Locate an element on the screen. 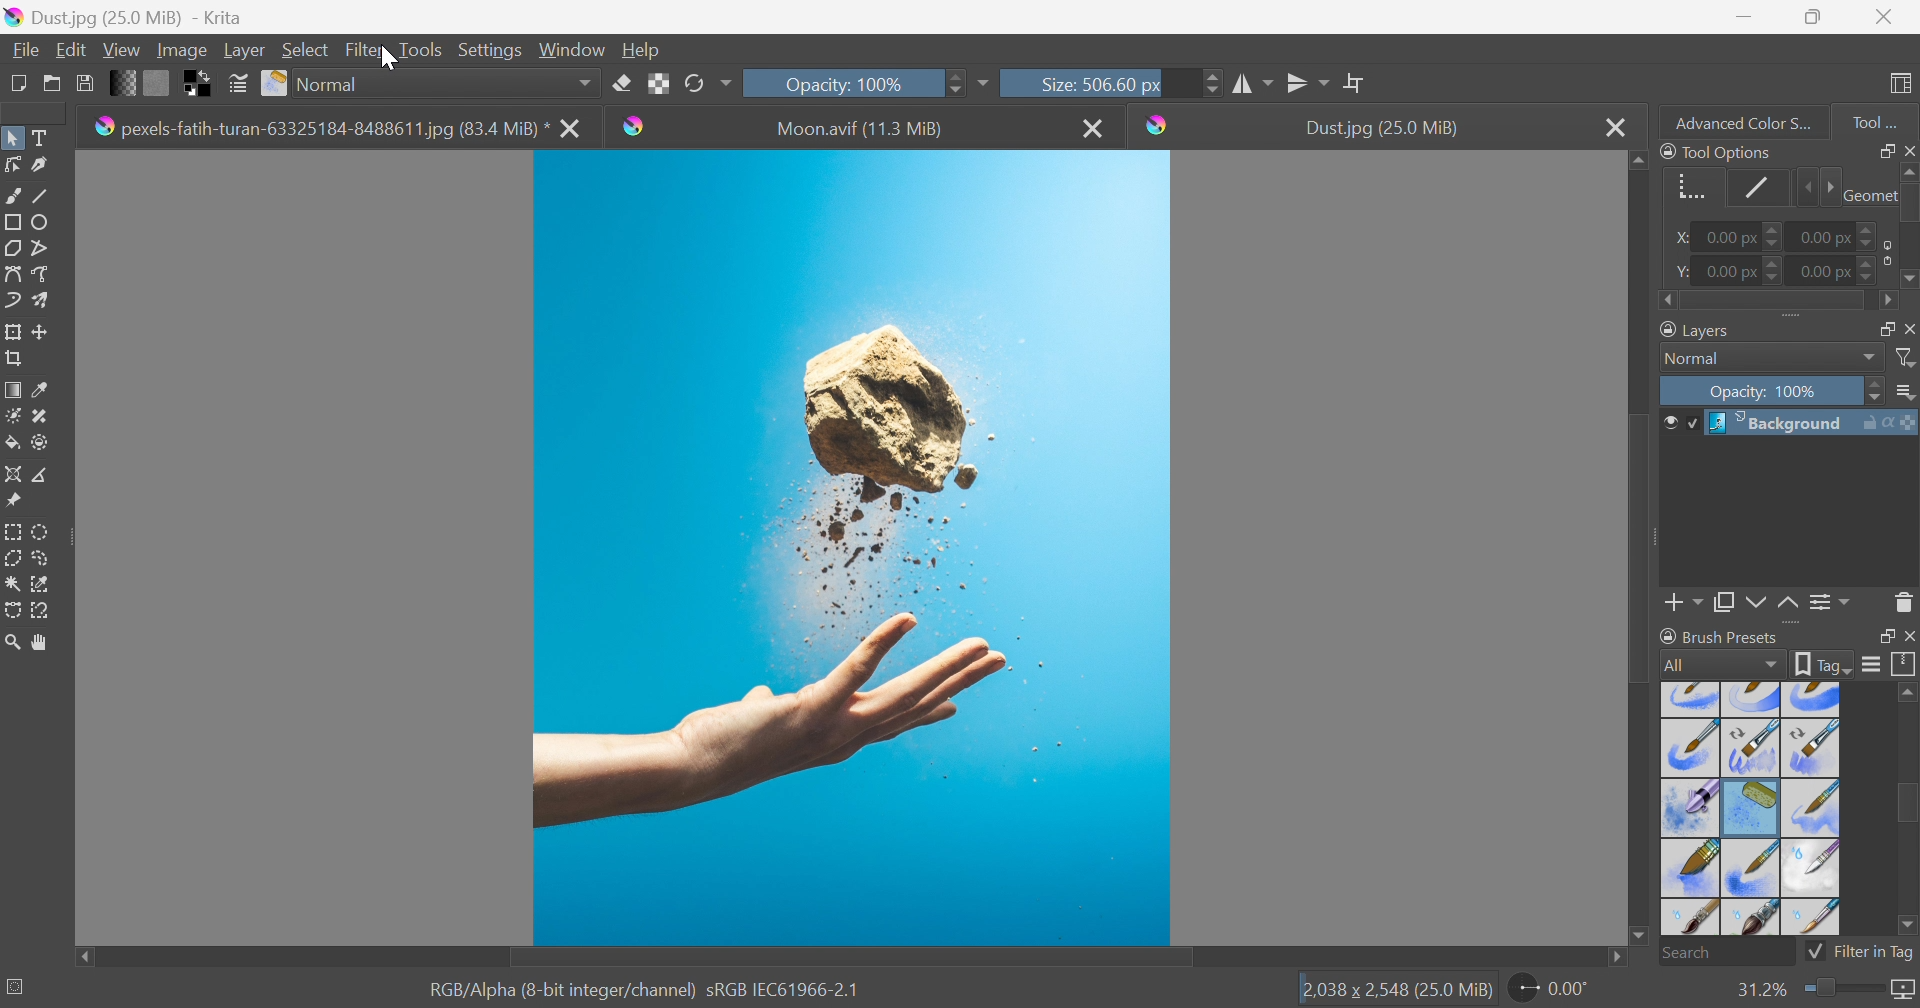 The width and height of the screenshot is (1920, 1008). Fill a contiguous area of color with a color or a fill selection is located at coordinates (13, 444).